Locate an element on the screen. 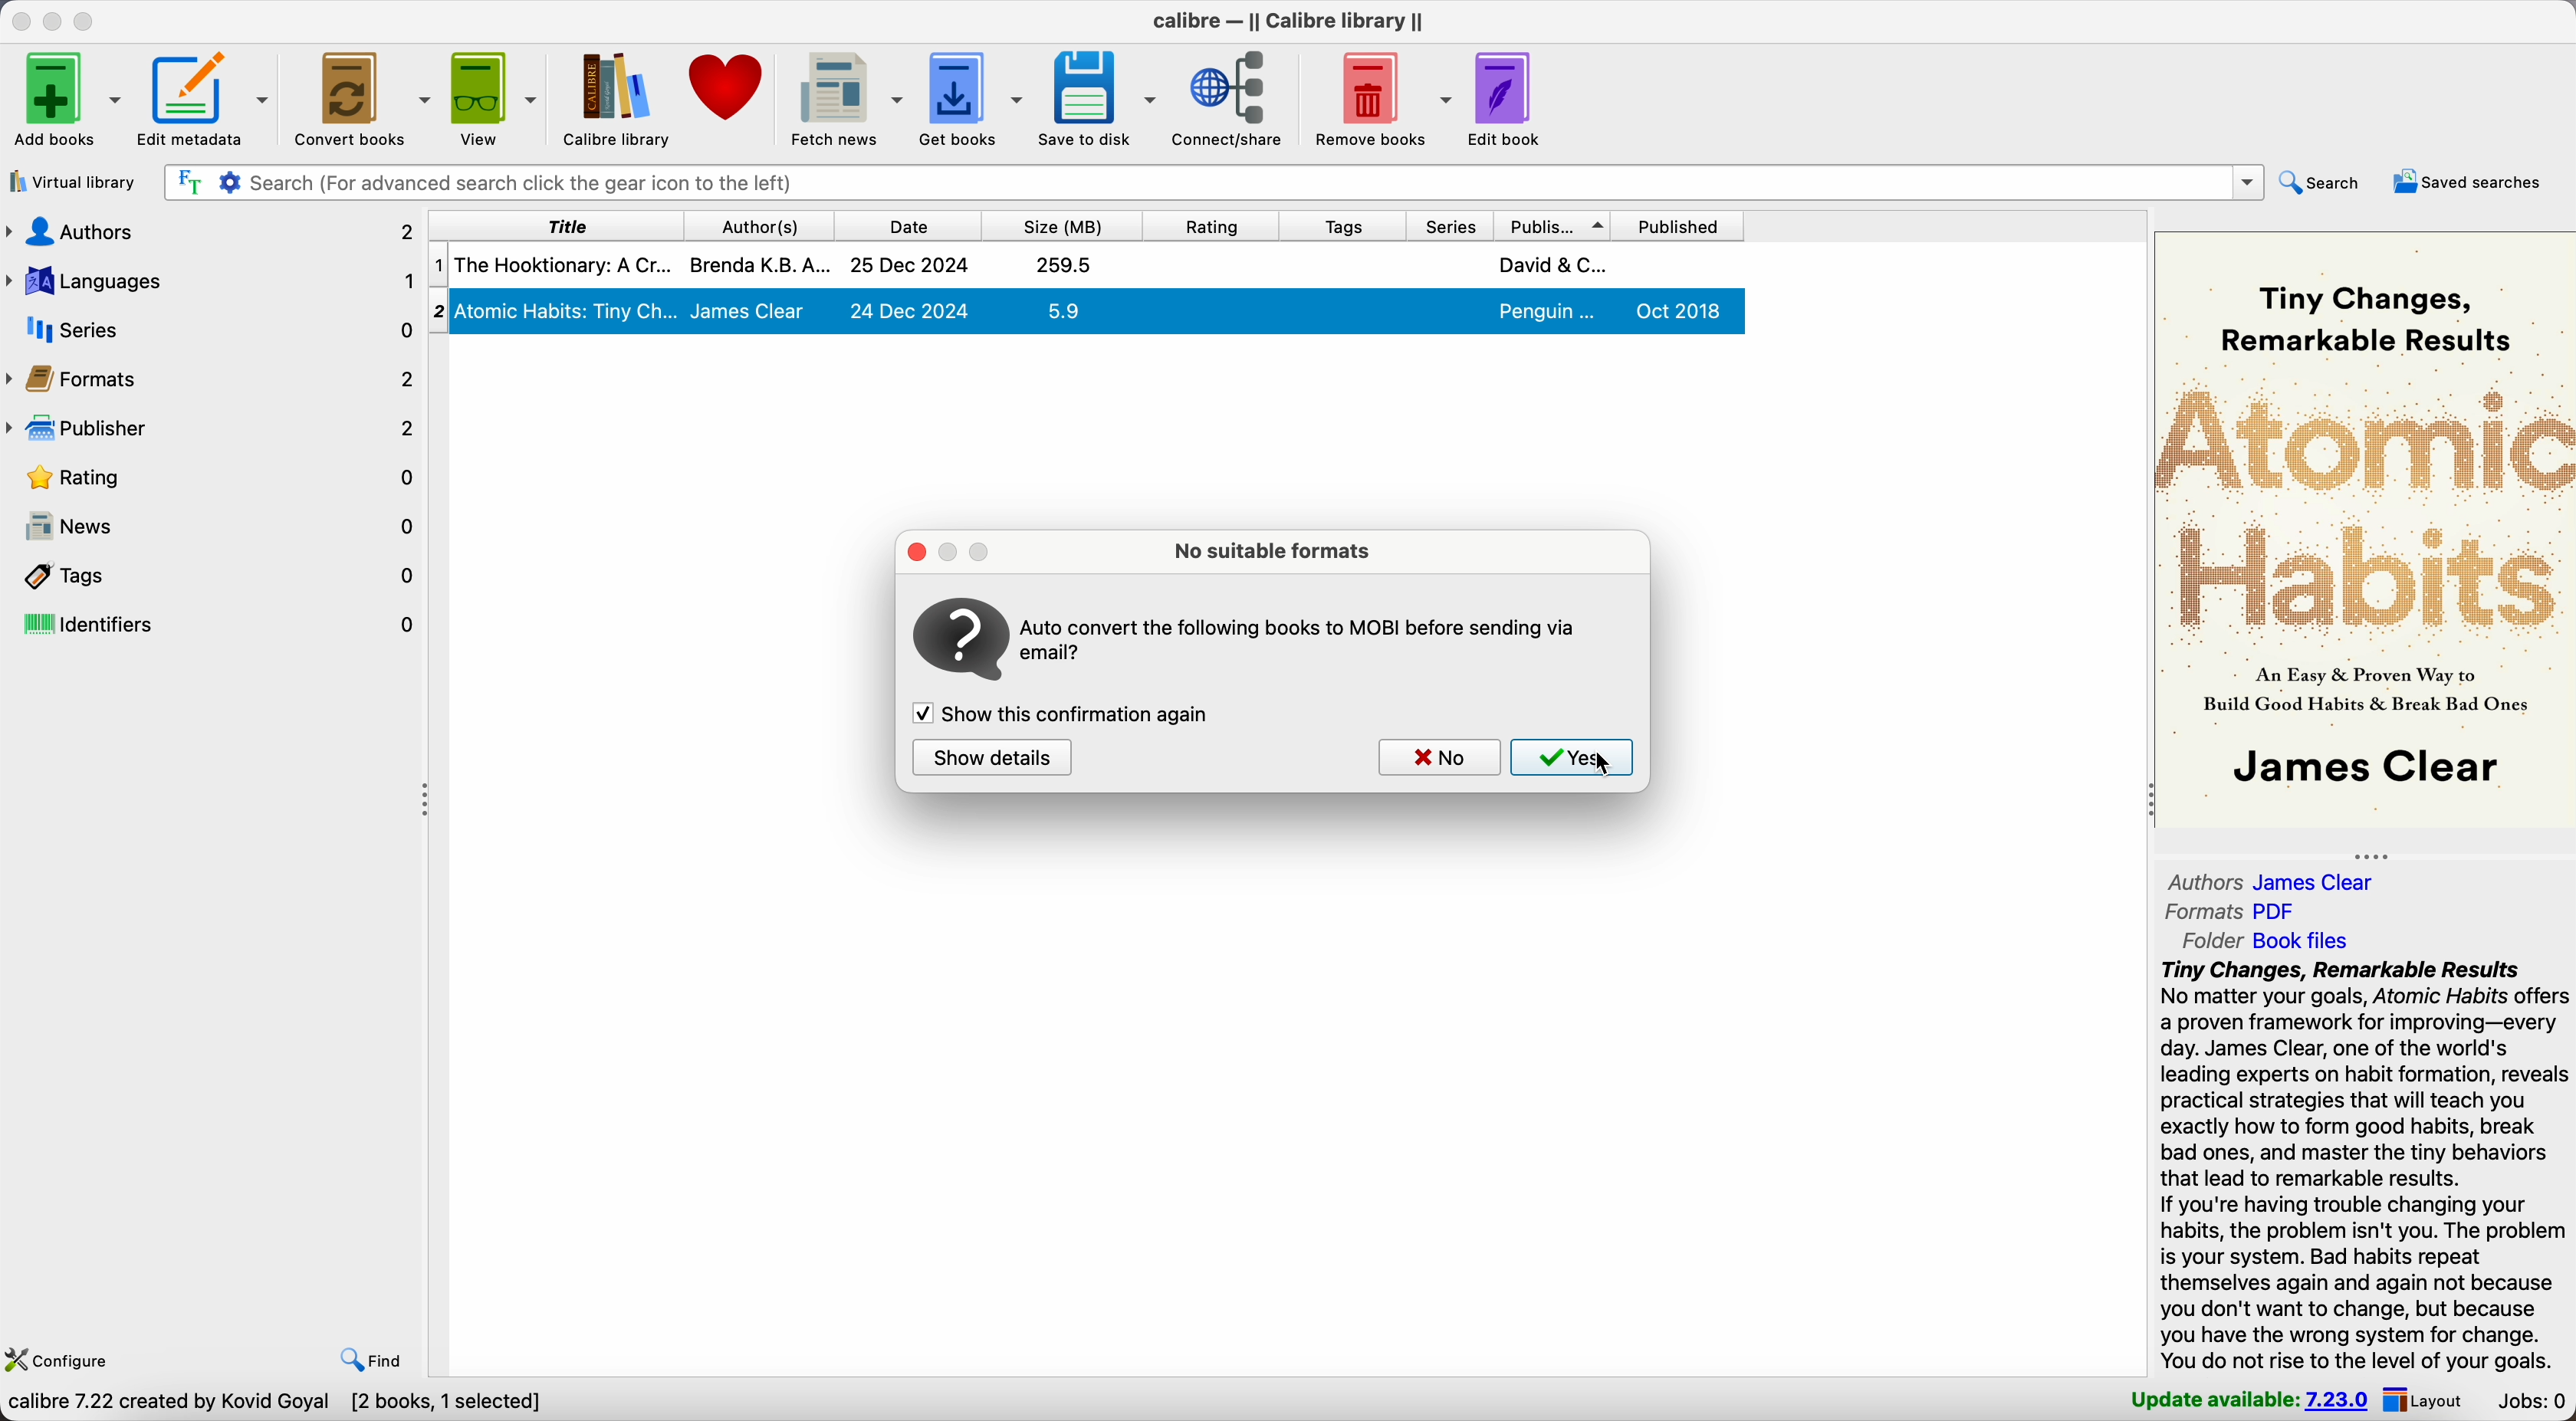 The width and height of the screenshot is (2576, 1421). 2| Atomic Habits: Tiny Ch... is located at coordinates (568, 309).